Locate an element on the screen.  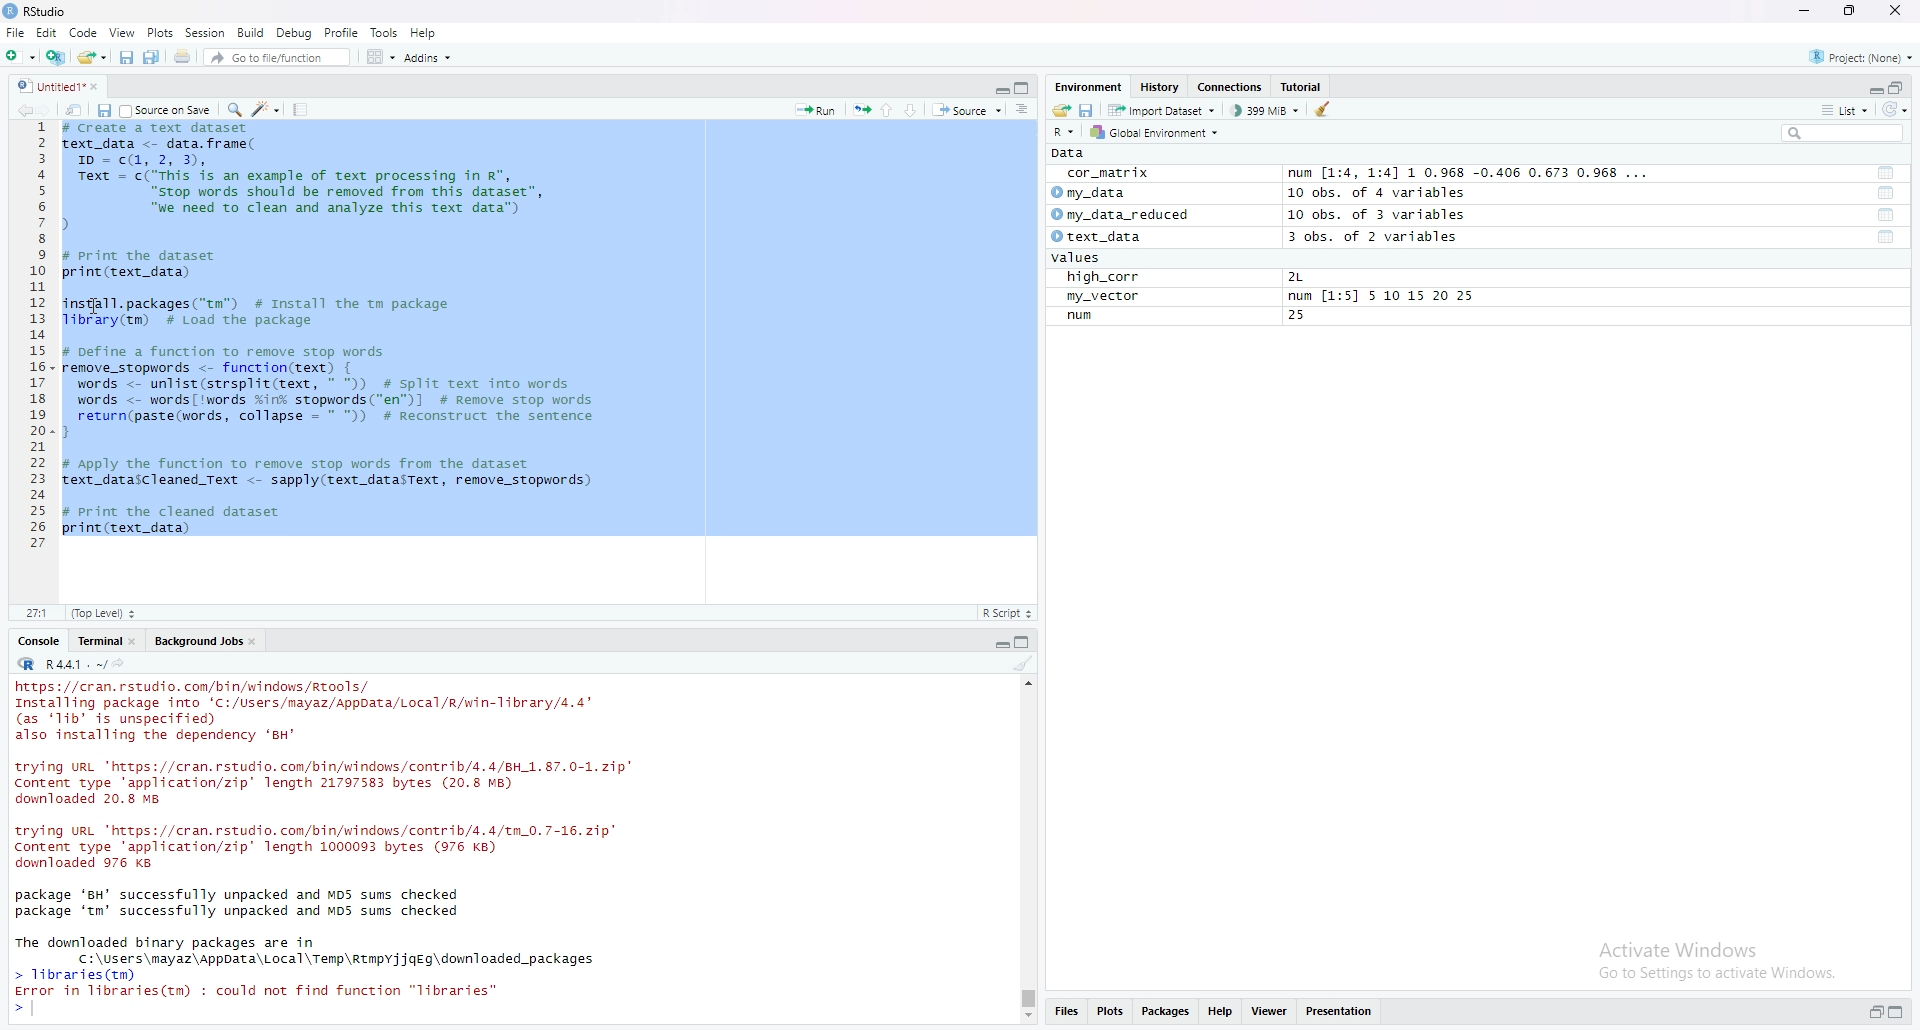
data is located at coordinates (1069, 154).